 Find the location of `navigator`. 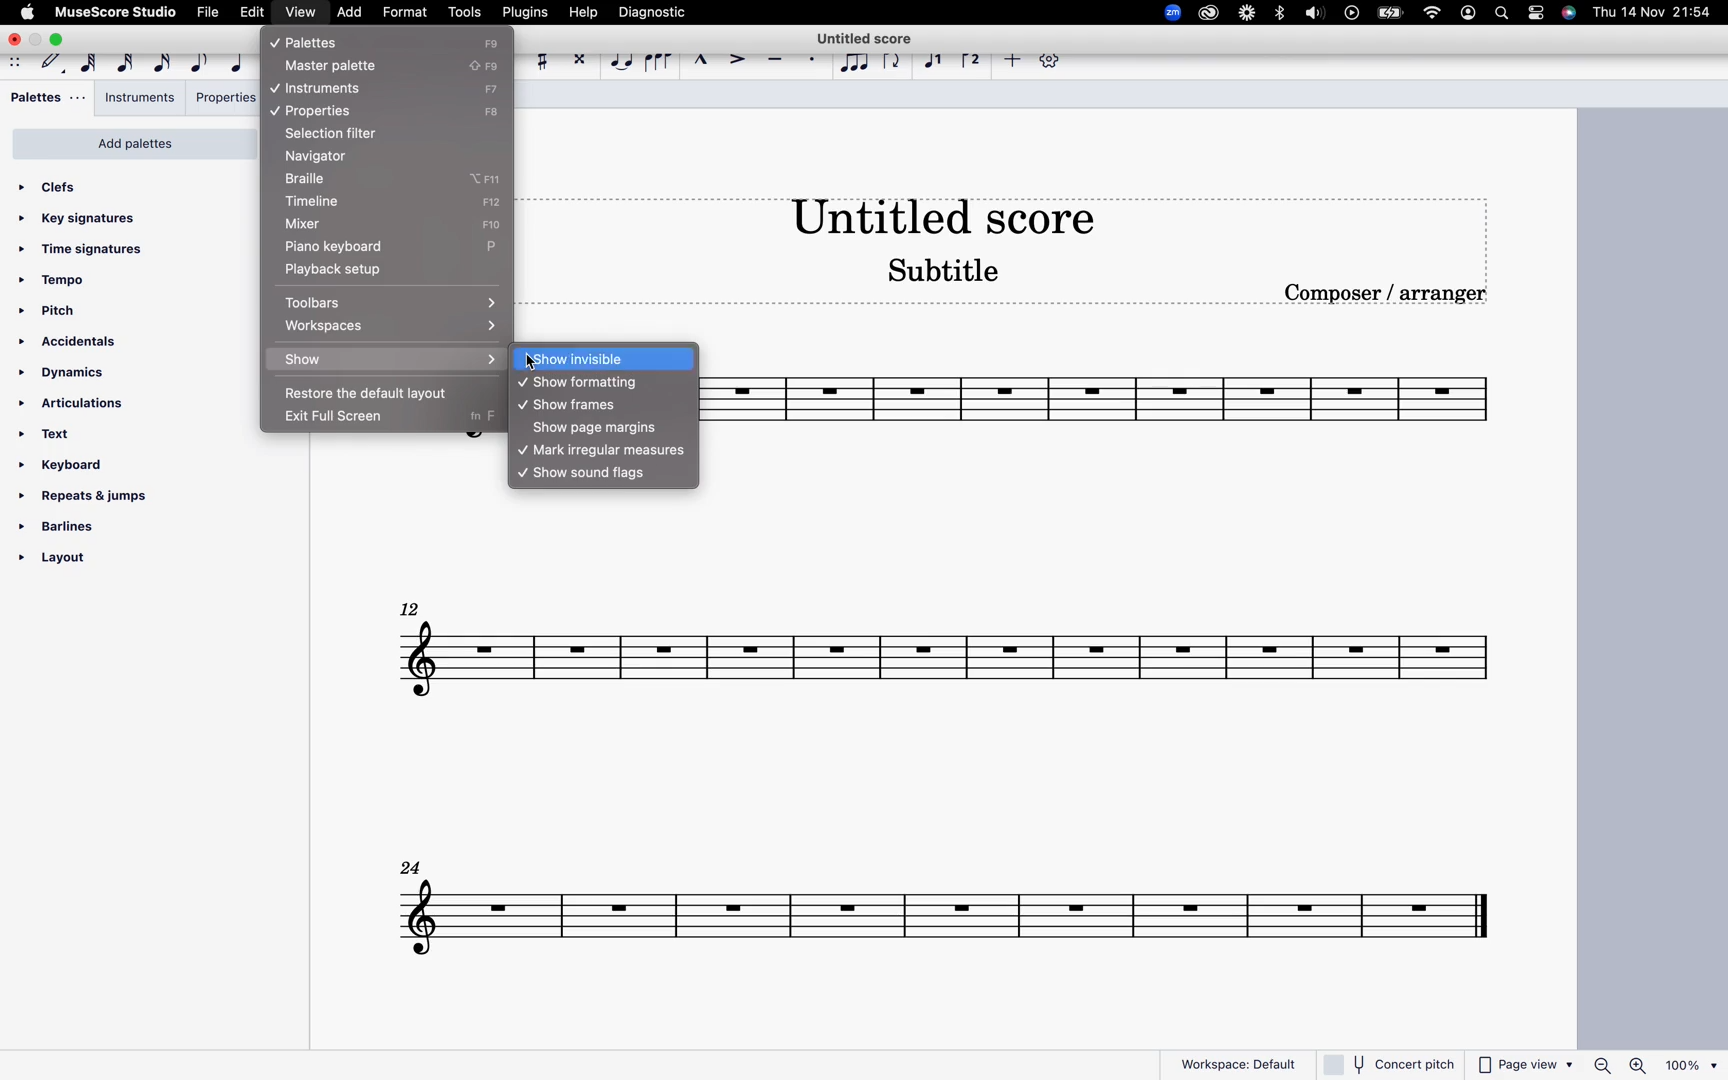

navigator is located at coordinates (336, 156).